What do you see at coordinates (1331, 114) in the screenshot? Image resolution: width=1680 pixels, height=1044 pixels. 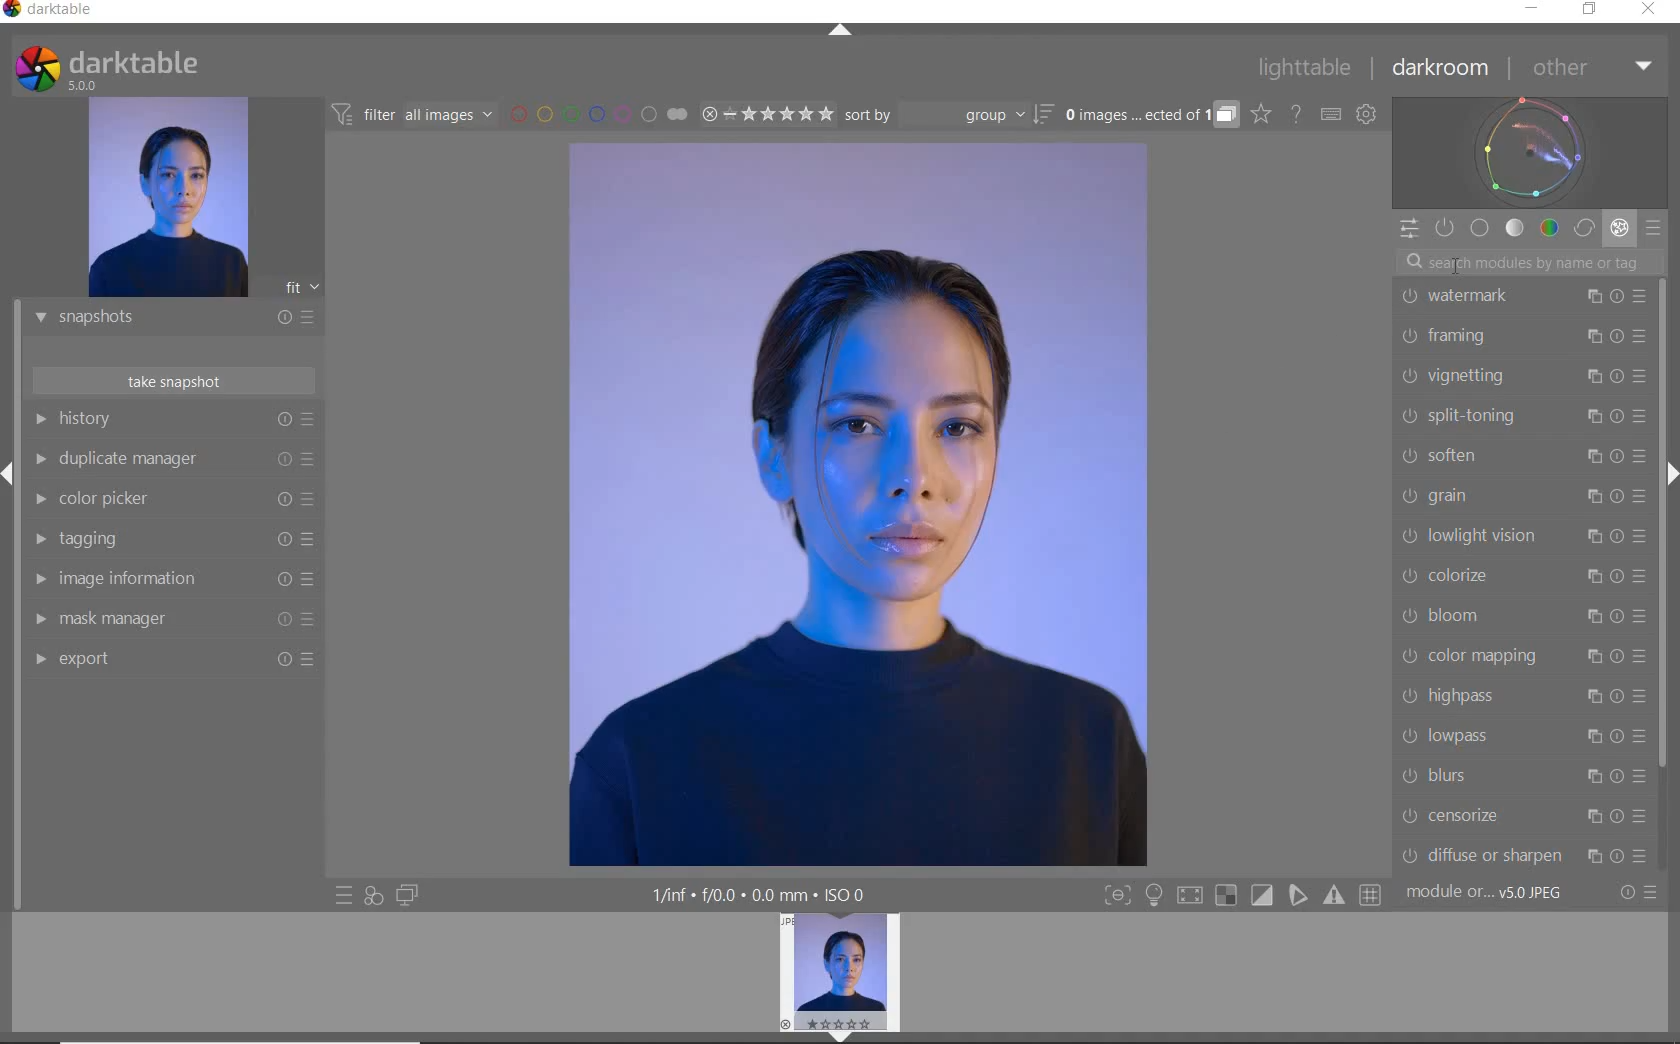 I see `SET KEYBOARD SHORTCUTS` at bounding box center [1331, 114].